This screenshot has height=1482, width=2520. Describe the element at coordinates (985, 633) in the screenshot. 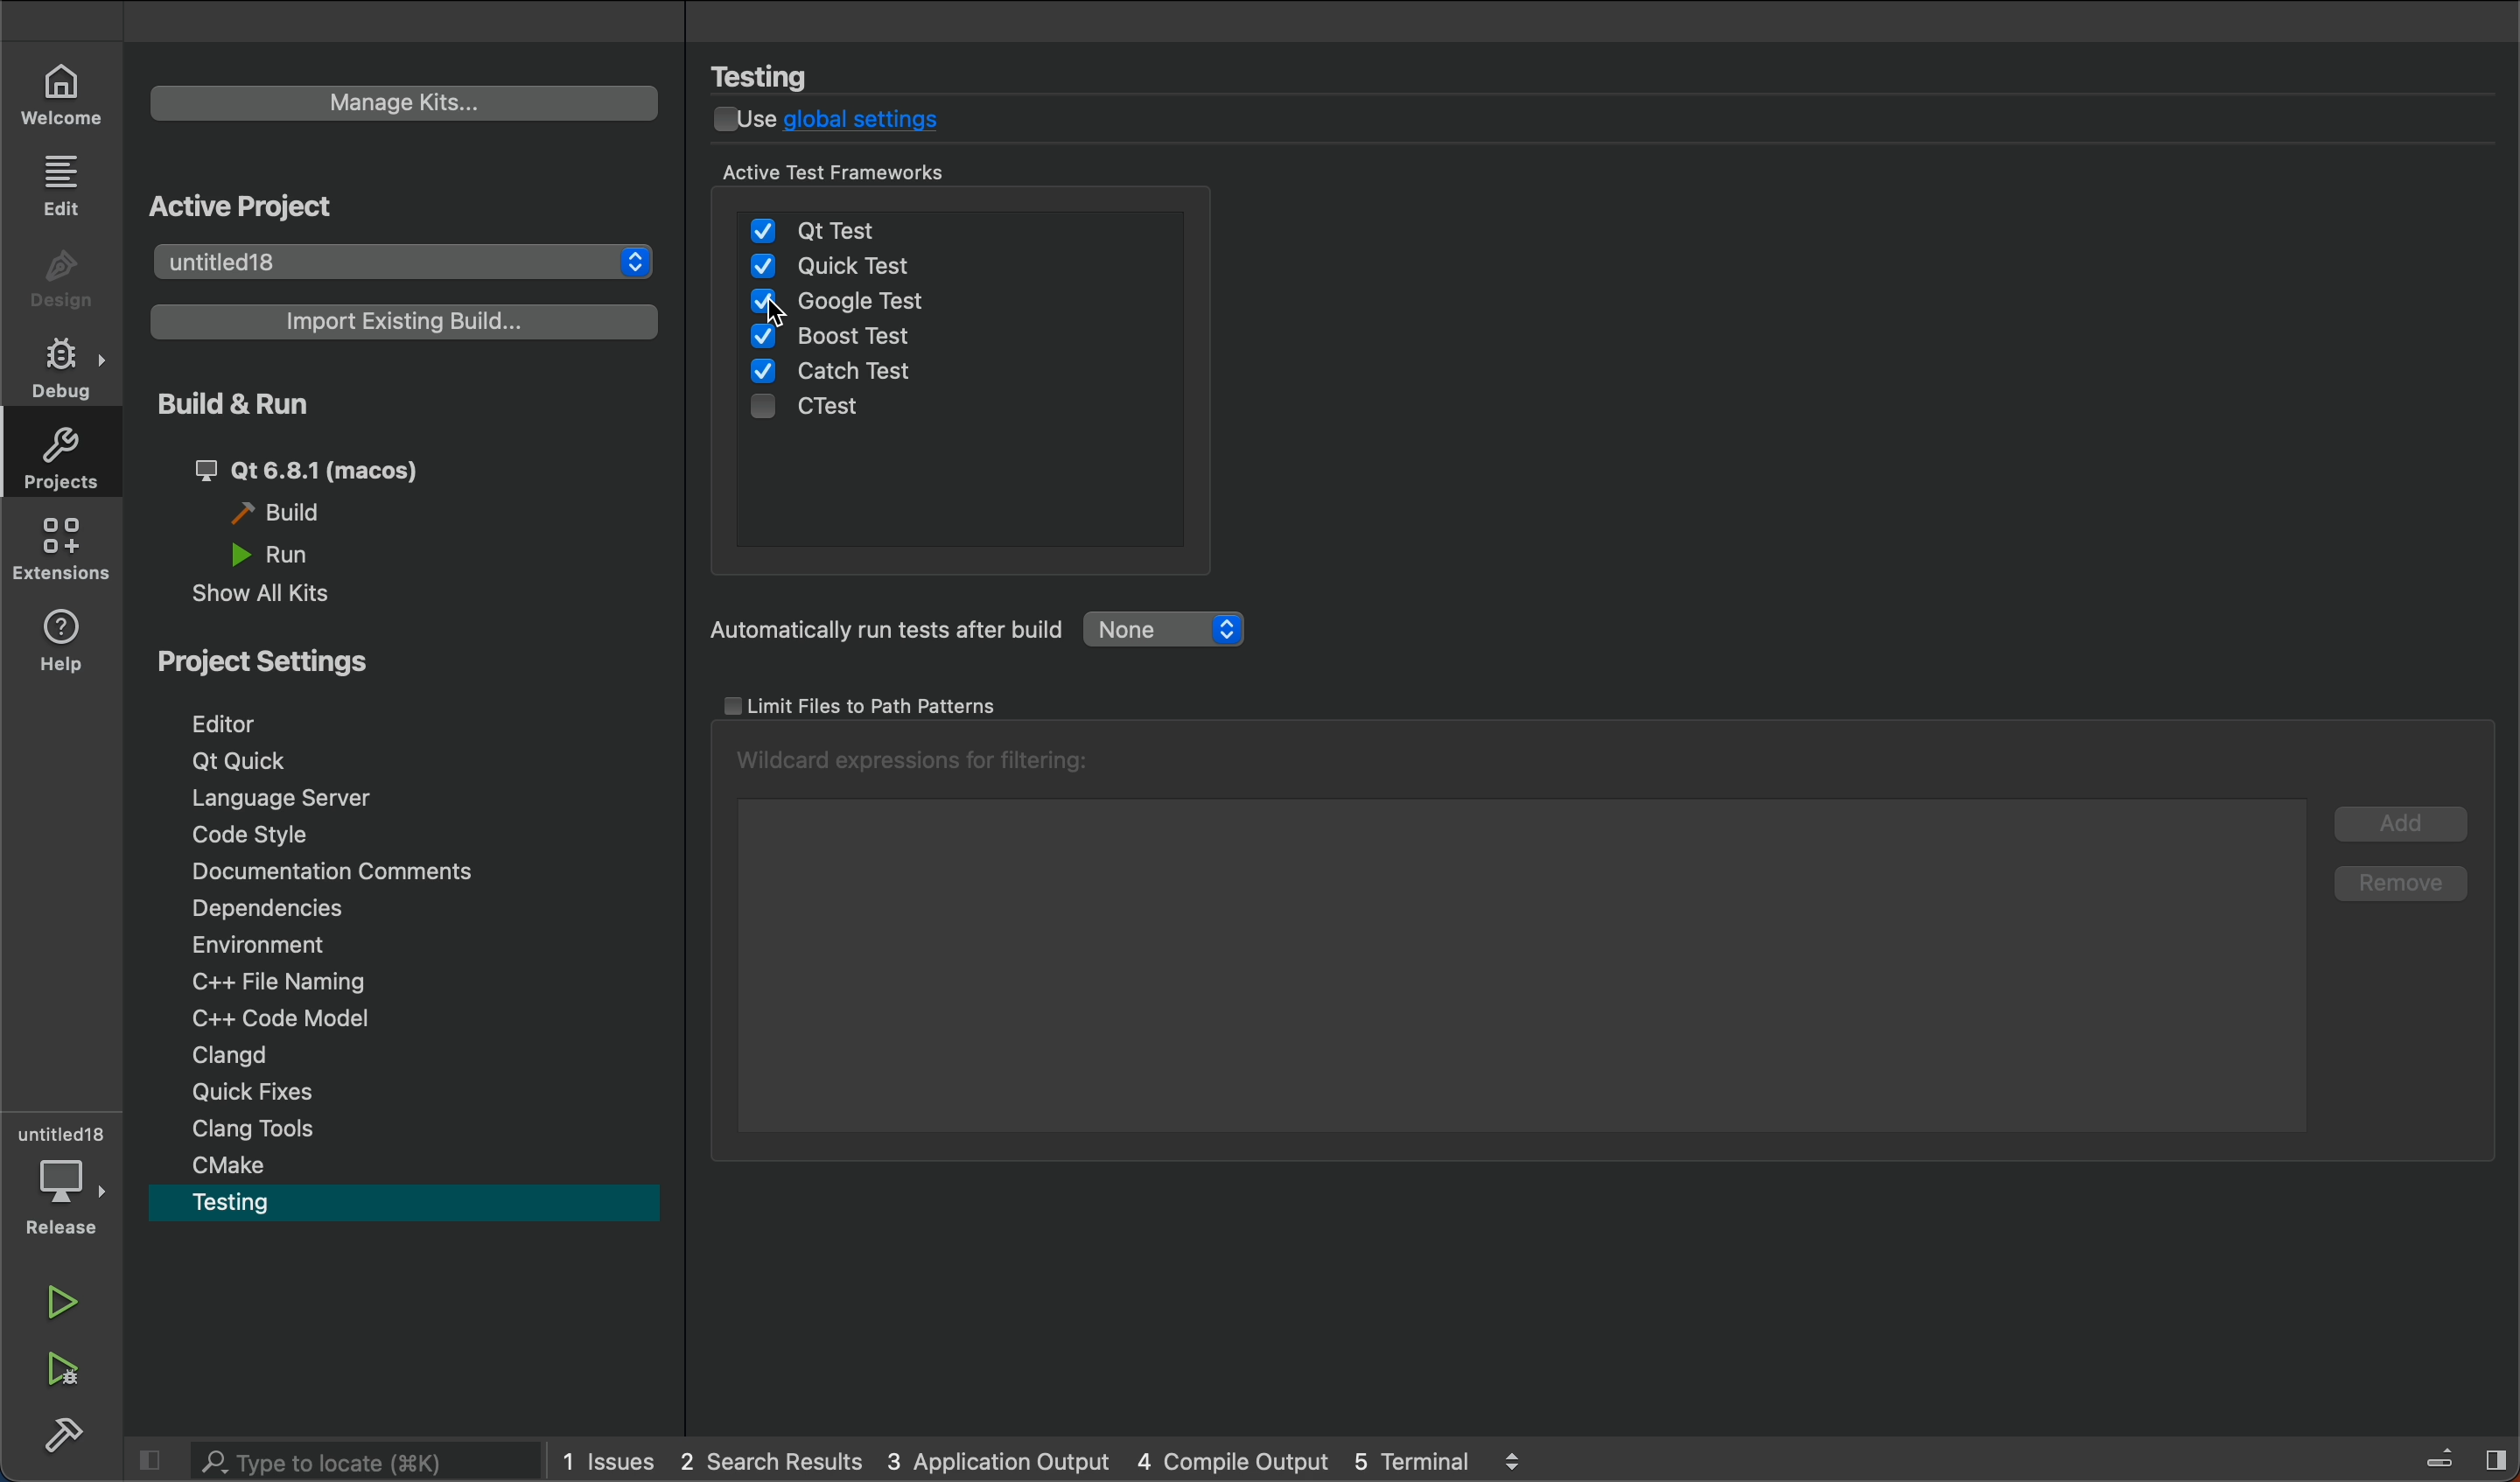

I see `automatic tests` at that location.